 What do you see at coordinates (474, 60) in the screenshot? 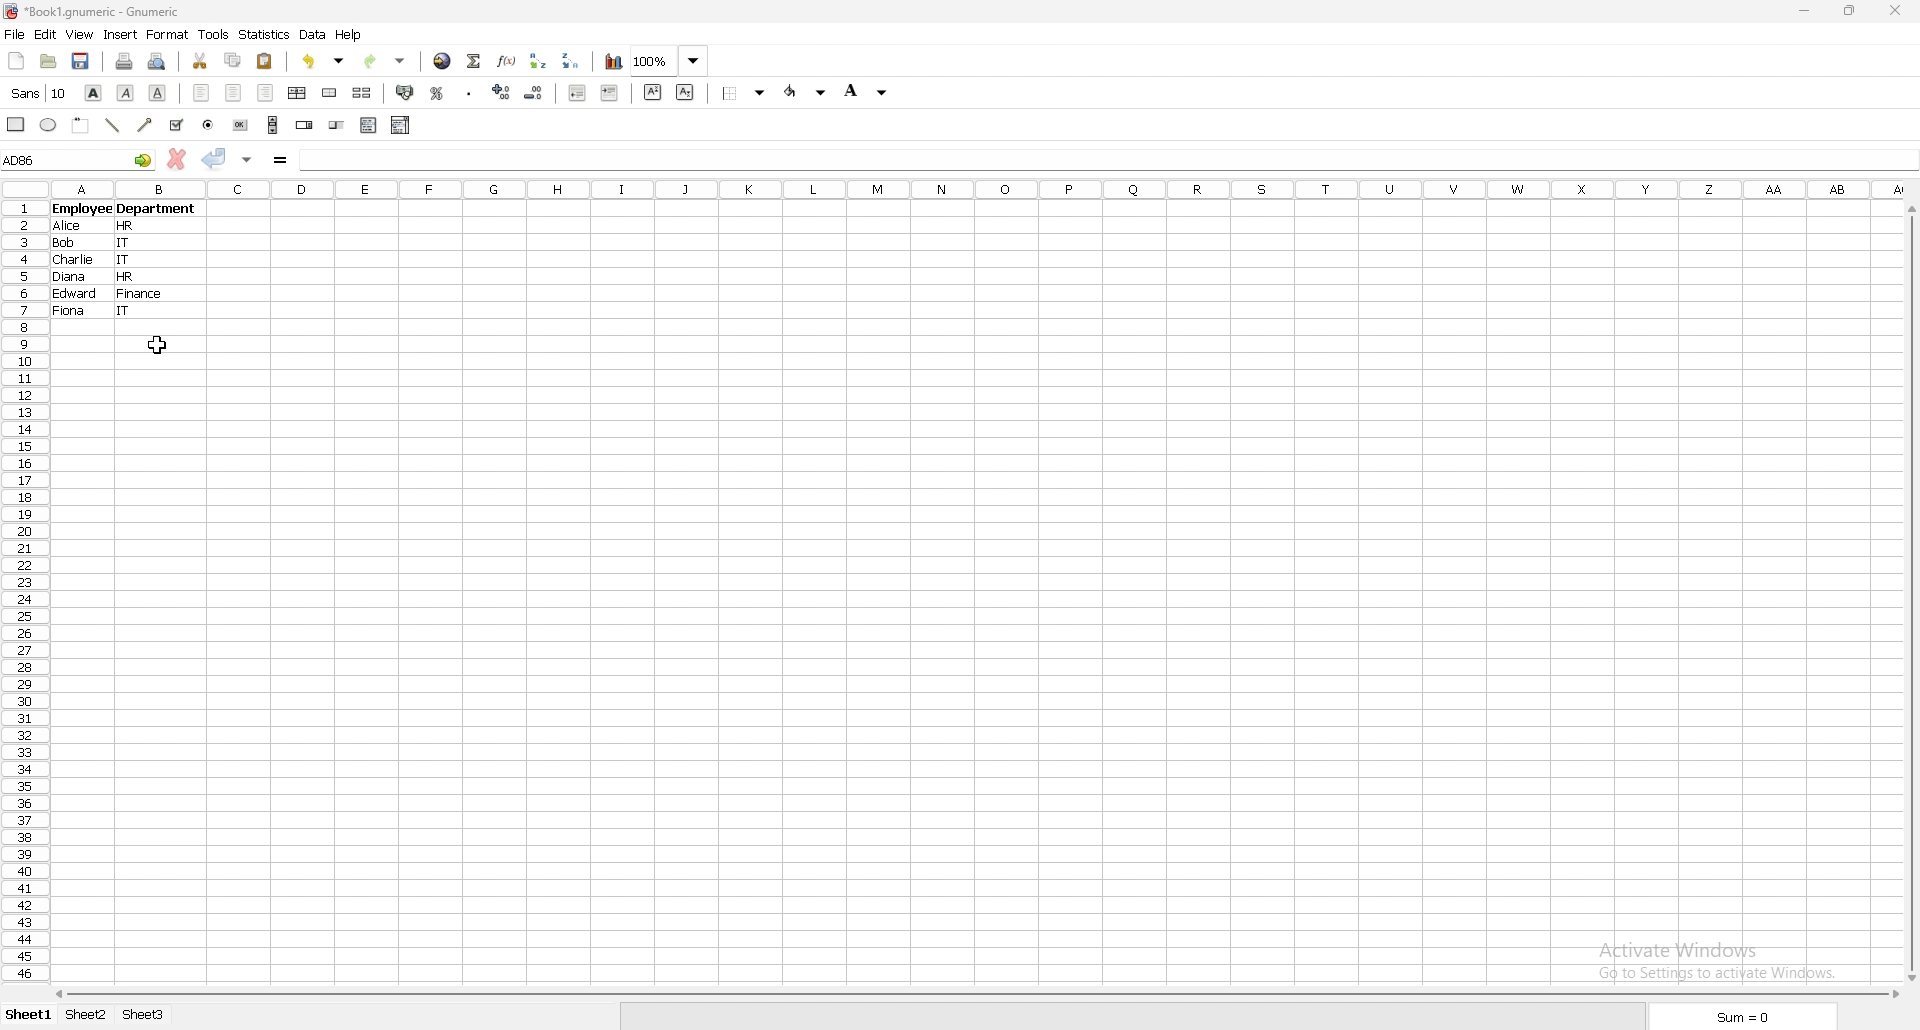
I see `summation` at bounding box center [474, 60].